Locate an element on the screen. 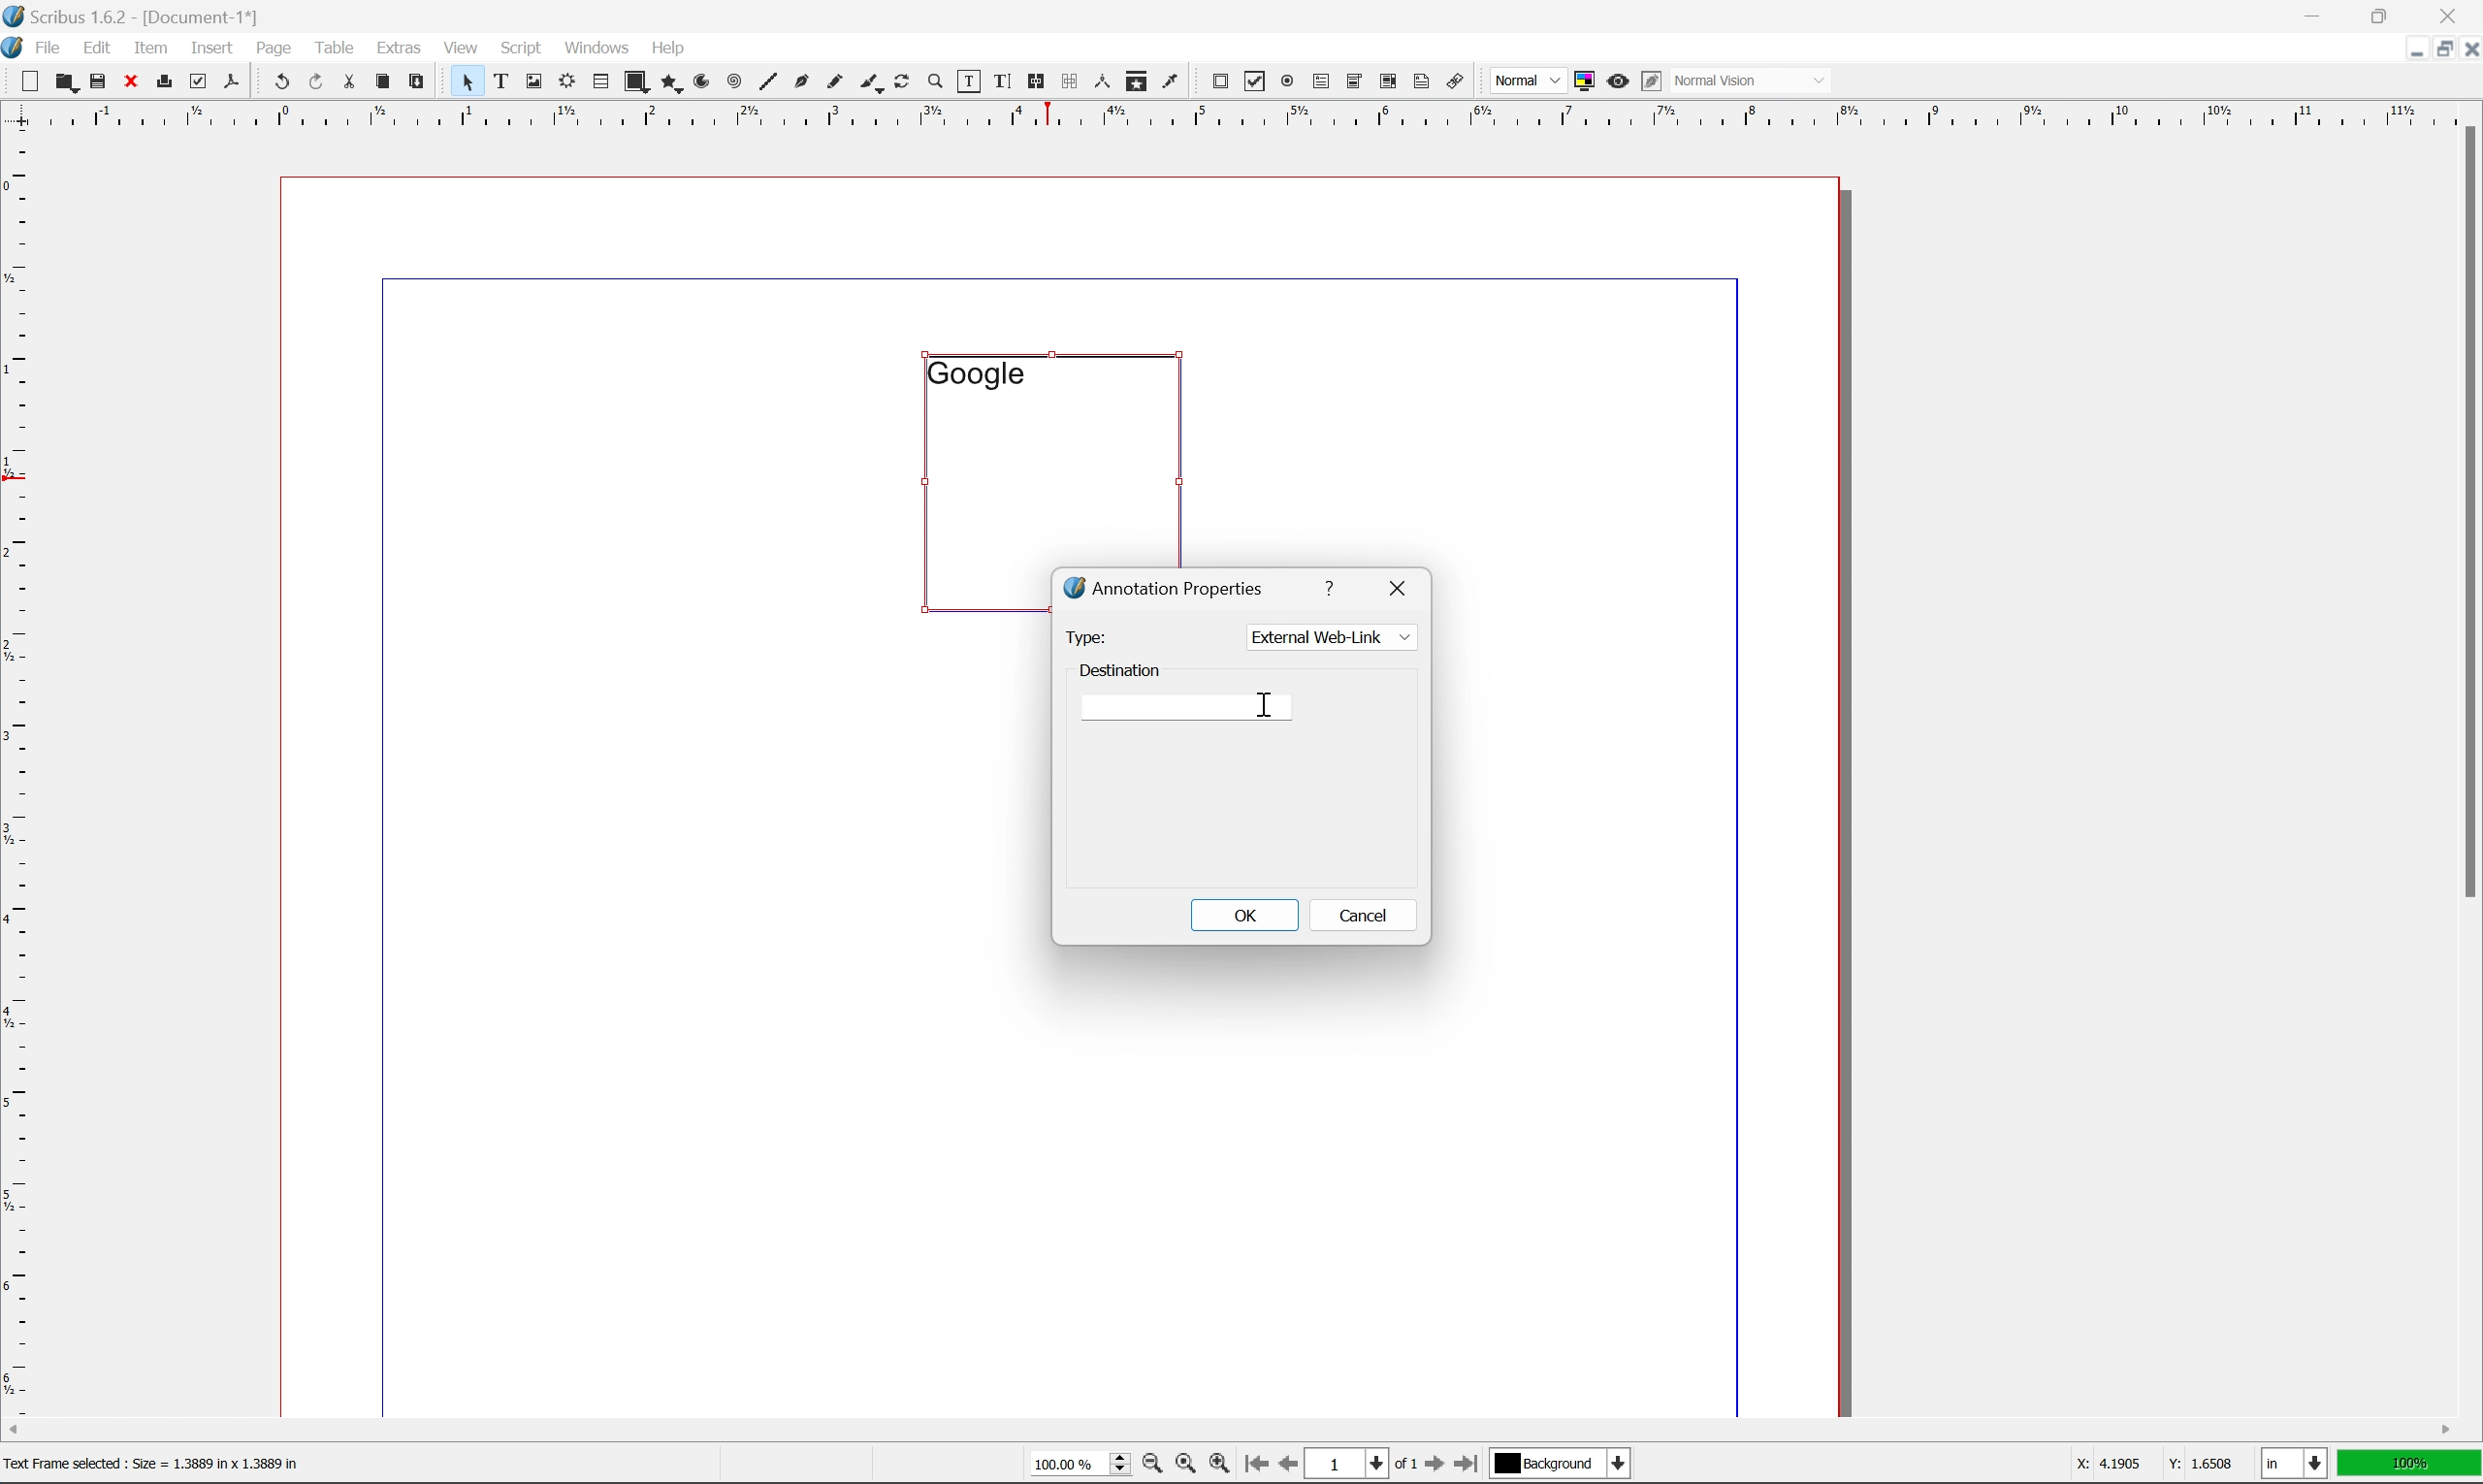 The image size is (2483, 1484). edit in preview mode is located at coordinates (1651, 82).